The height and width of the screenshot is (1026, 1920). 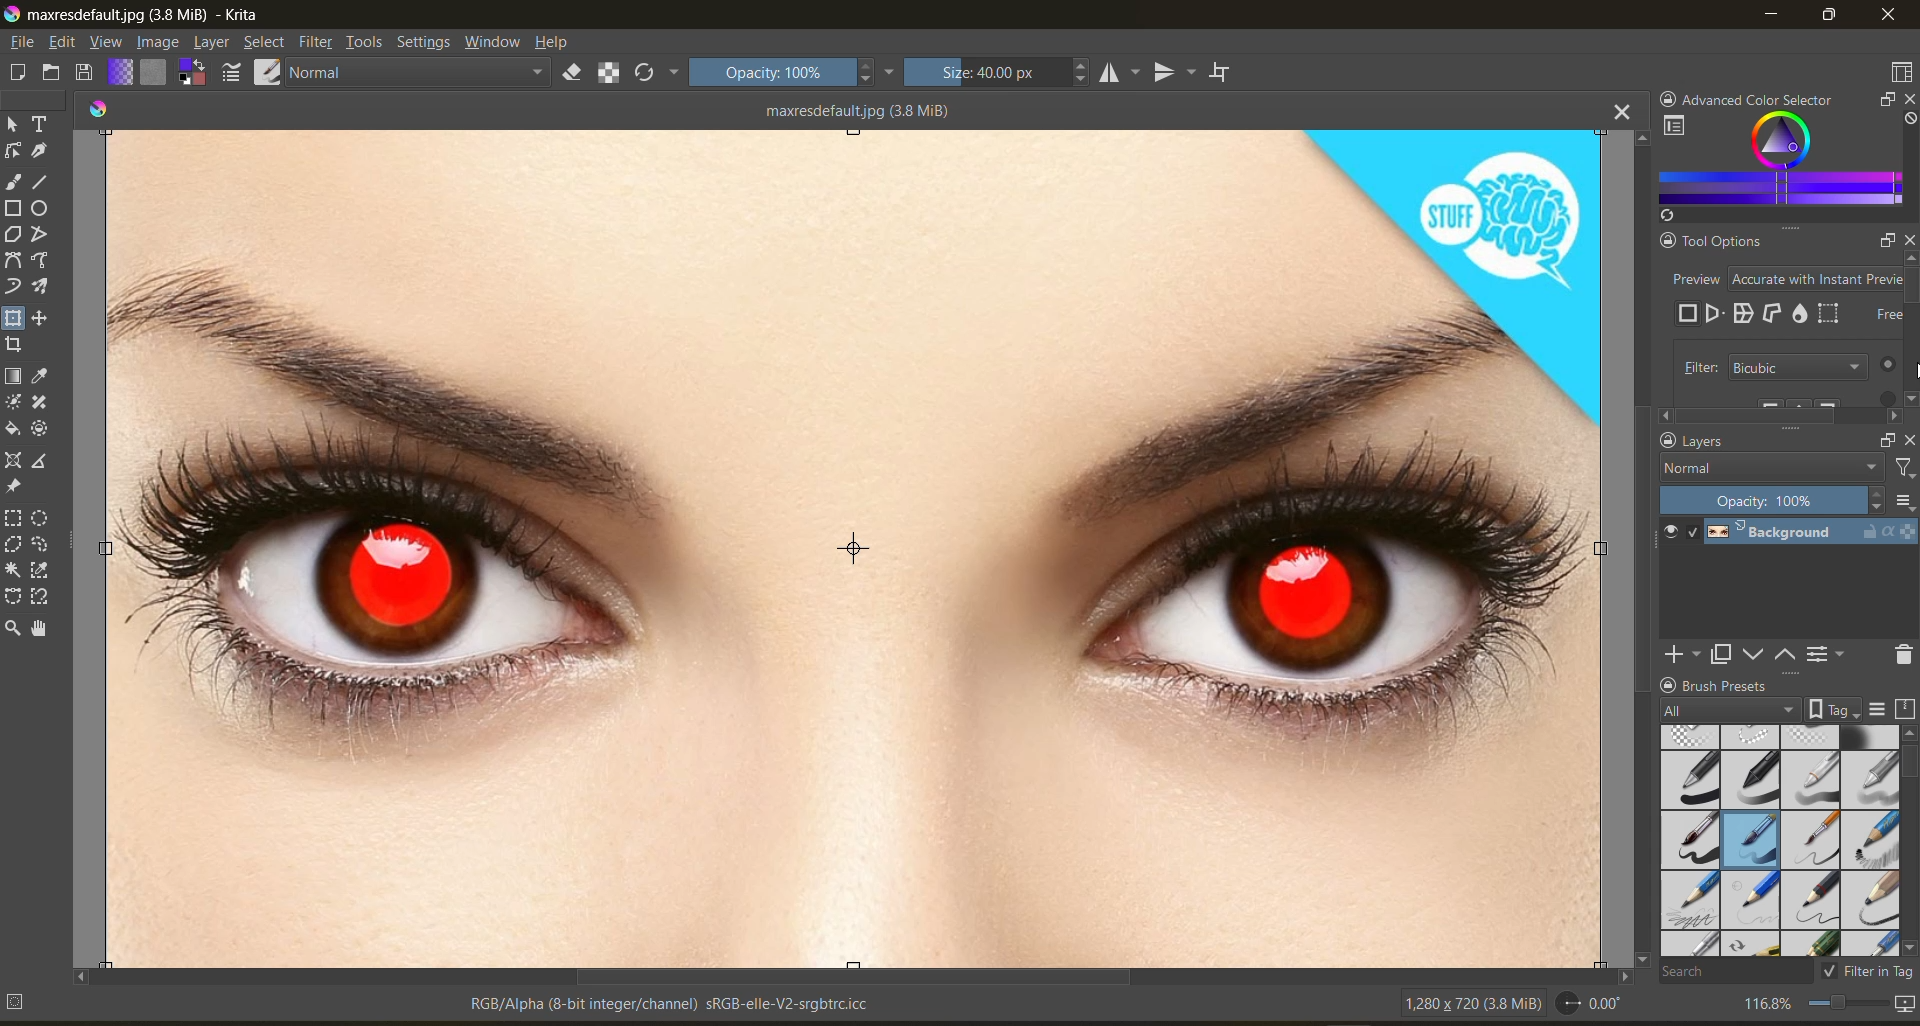 I want to click on open, so click(x=52, y=74).